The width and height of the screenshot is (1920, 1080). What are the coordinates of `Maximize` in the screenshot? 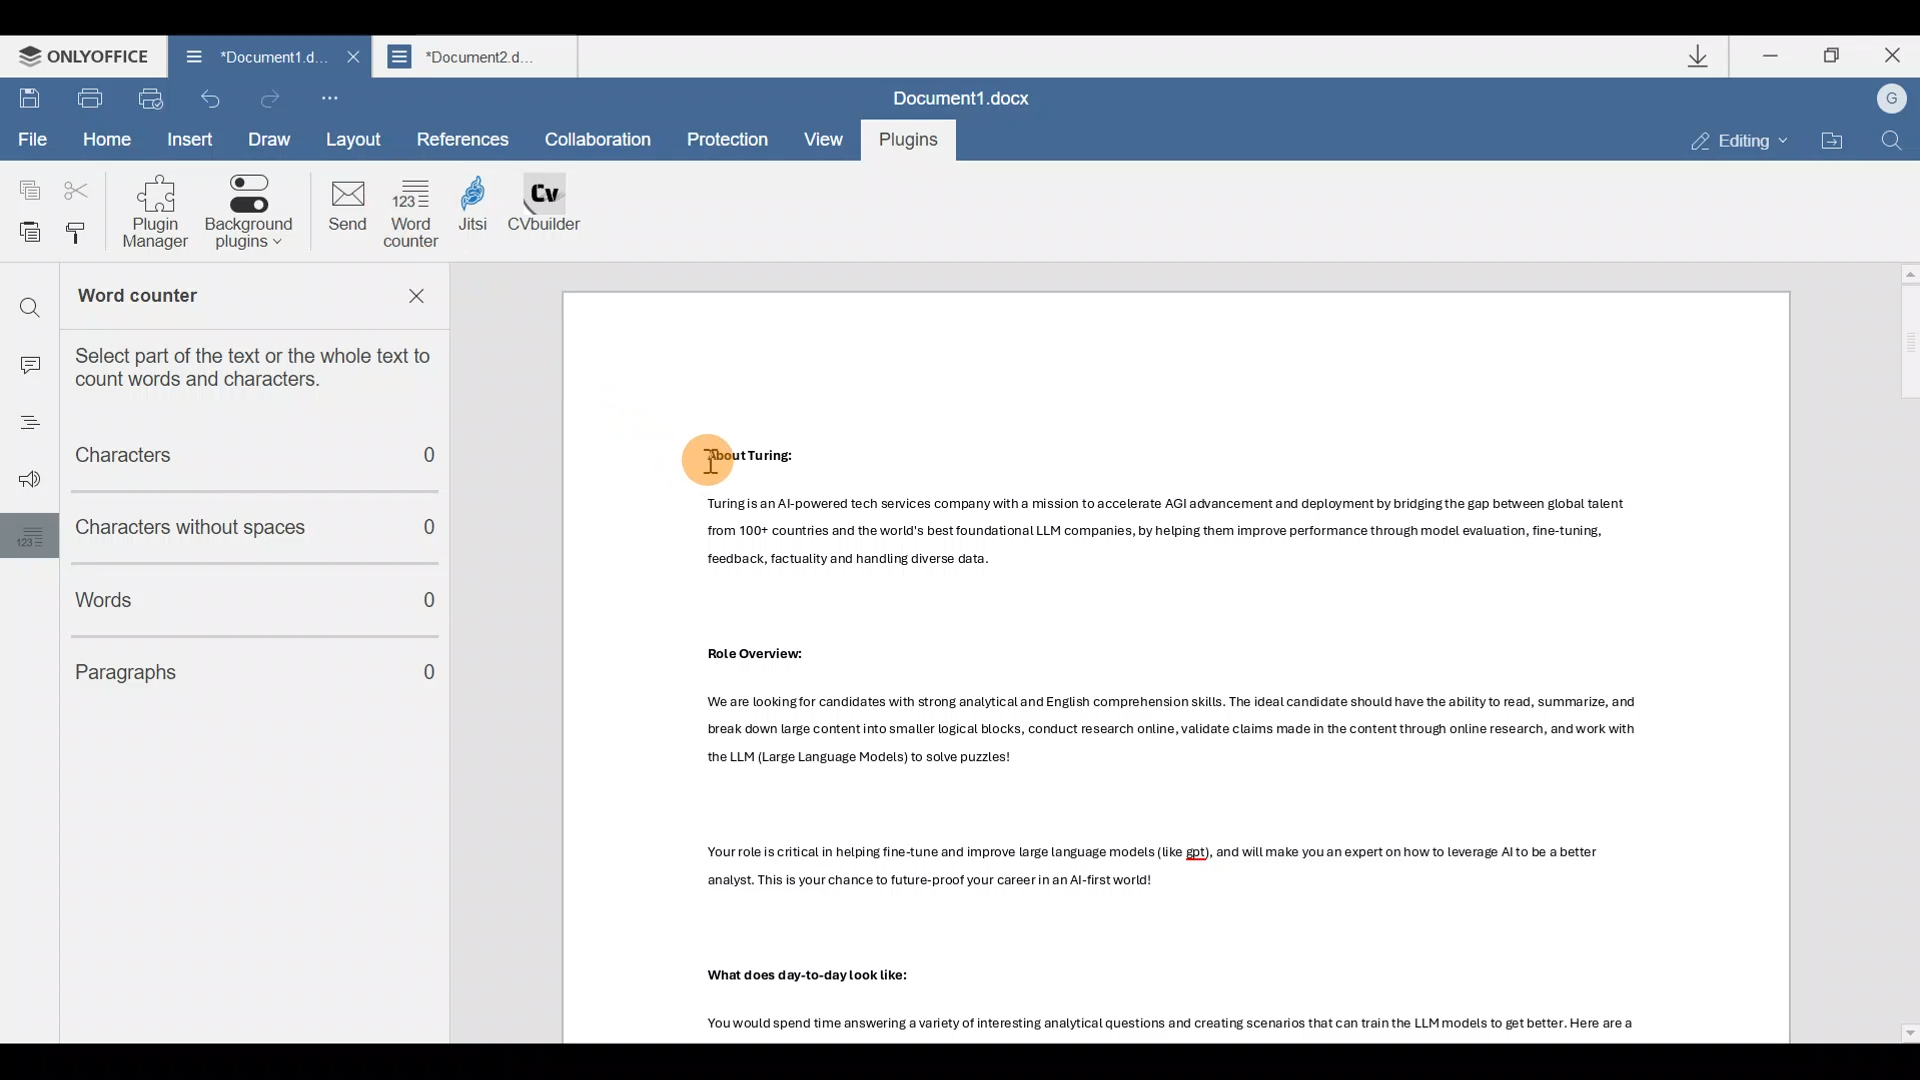 It's located at (1834, 62).